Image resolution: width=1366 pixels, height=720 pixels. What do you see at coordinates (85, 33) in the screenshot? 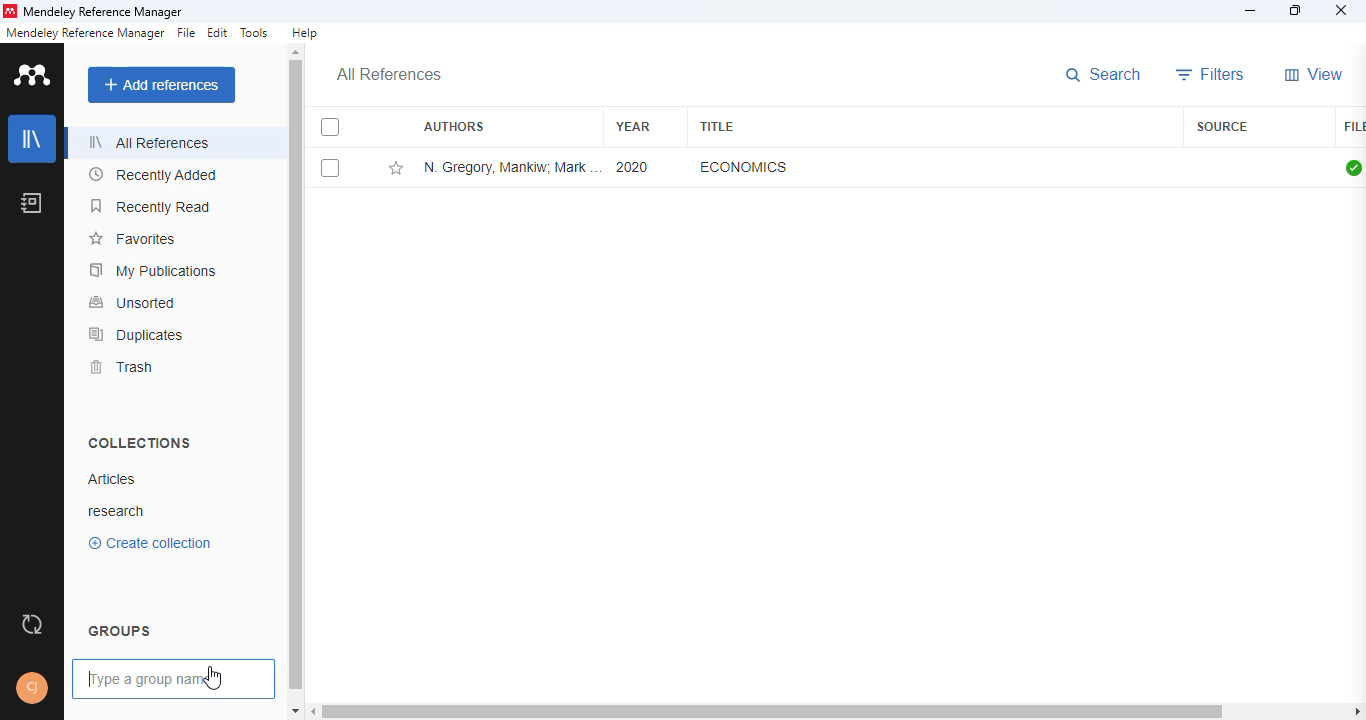
I see `mendeley reference manager` at bounding box center [85, 33].